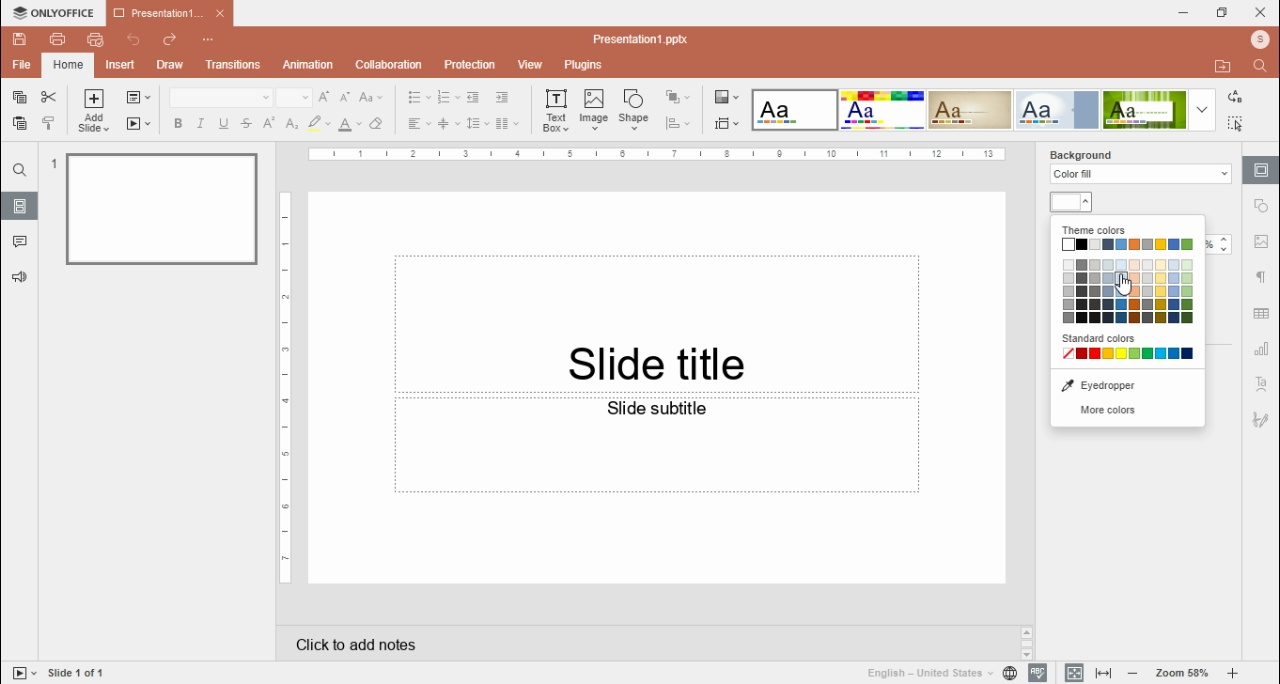 This screenshot has width=1280, height=684. What do you see at coordinates (1074, 674) in the screenshot?
I see `fit window` at bounding box center [1074, 674].